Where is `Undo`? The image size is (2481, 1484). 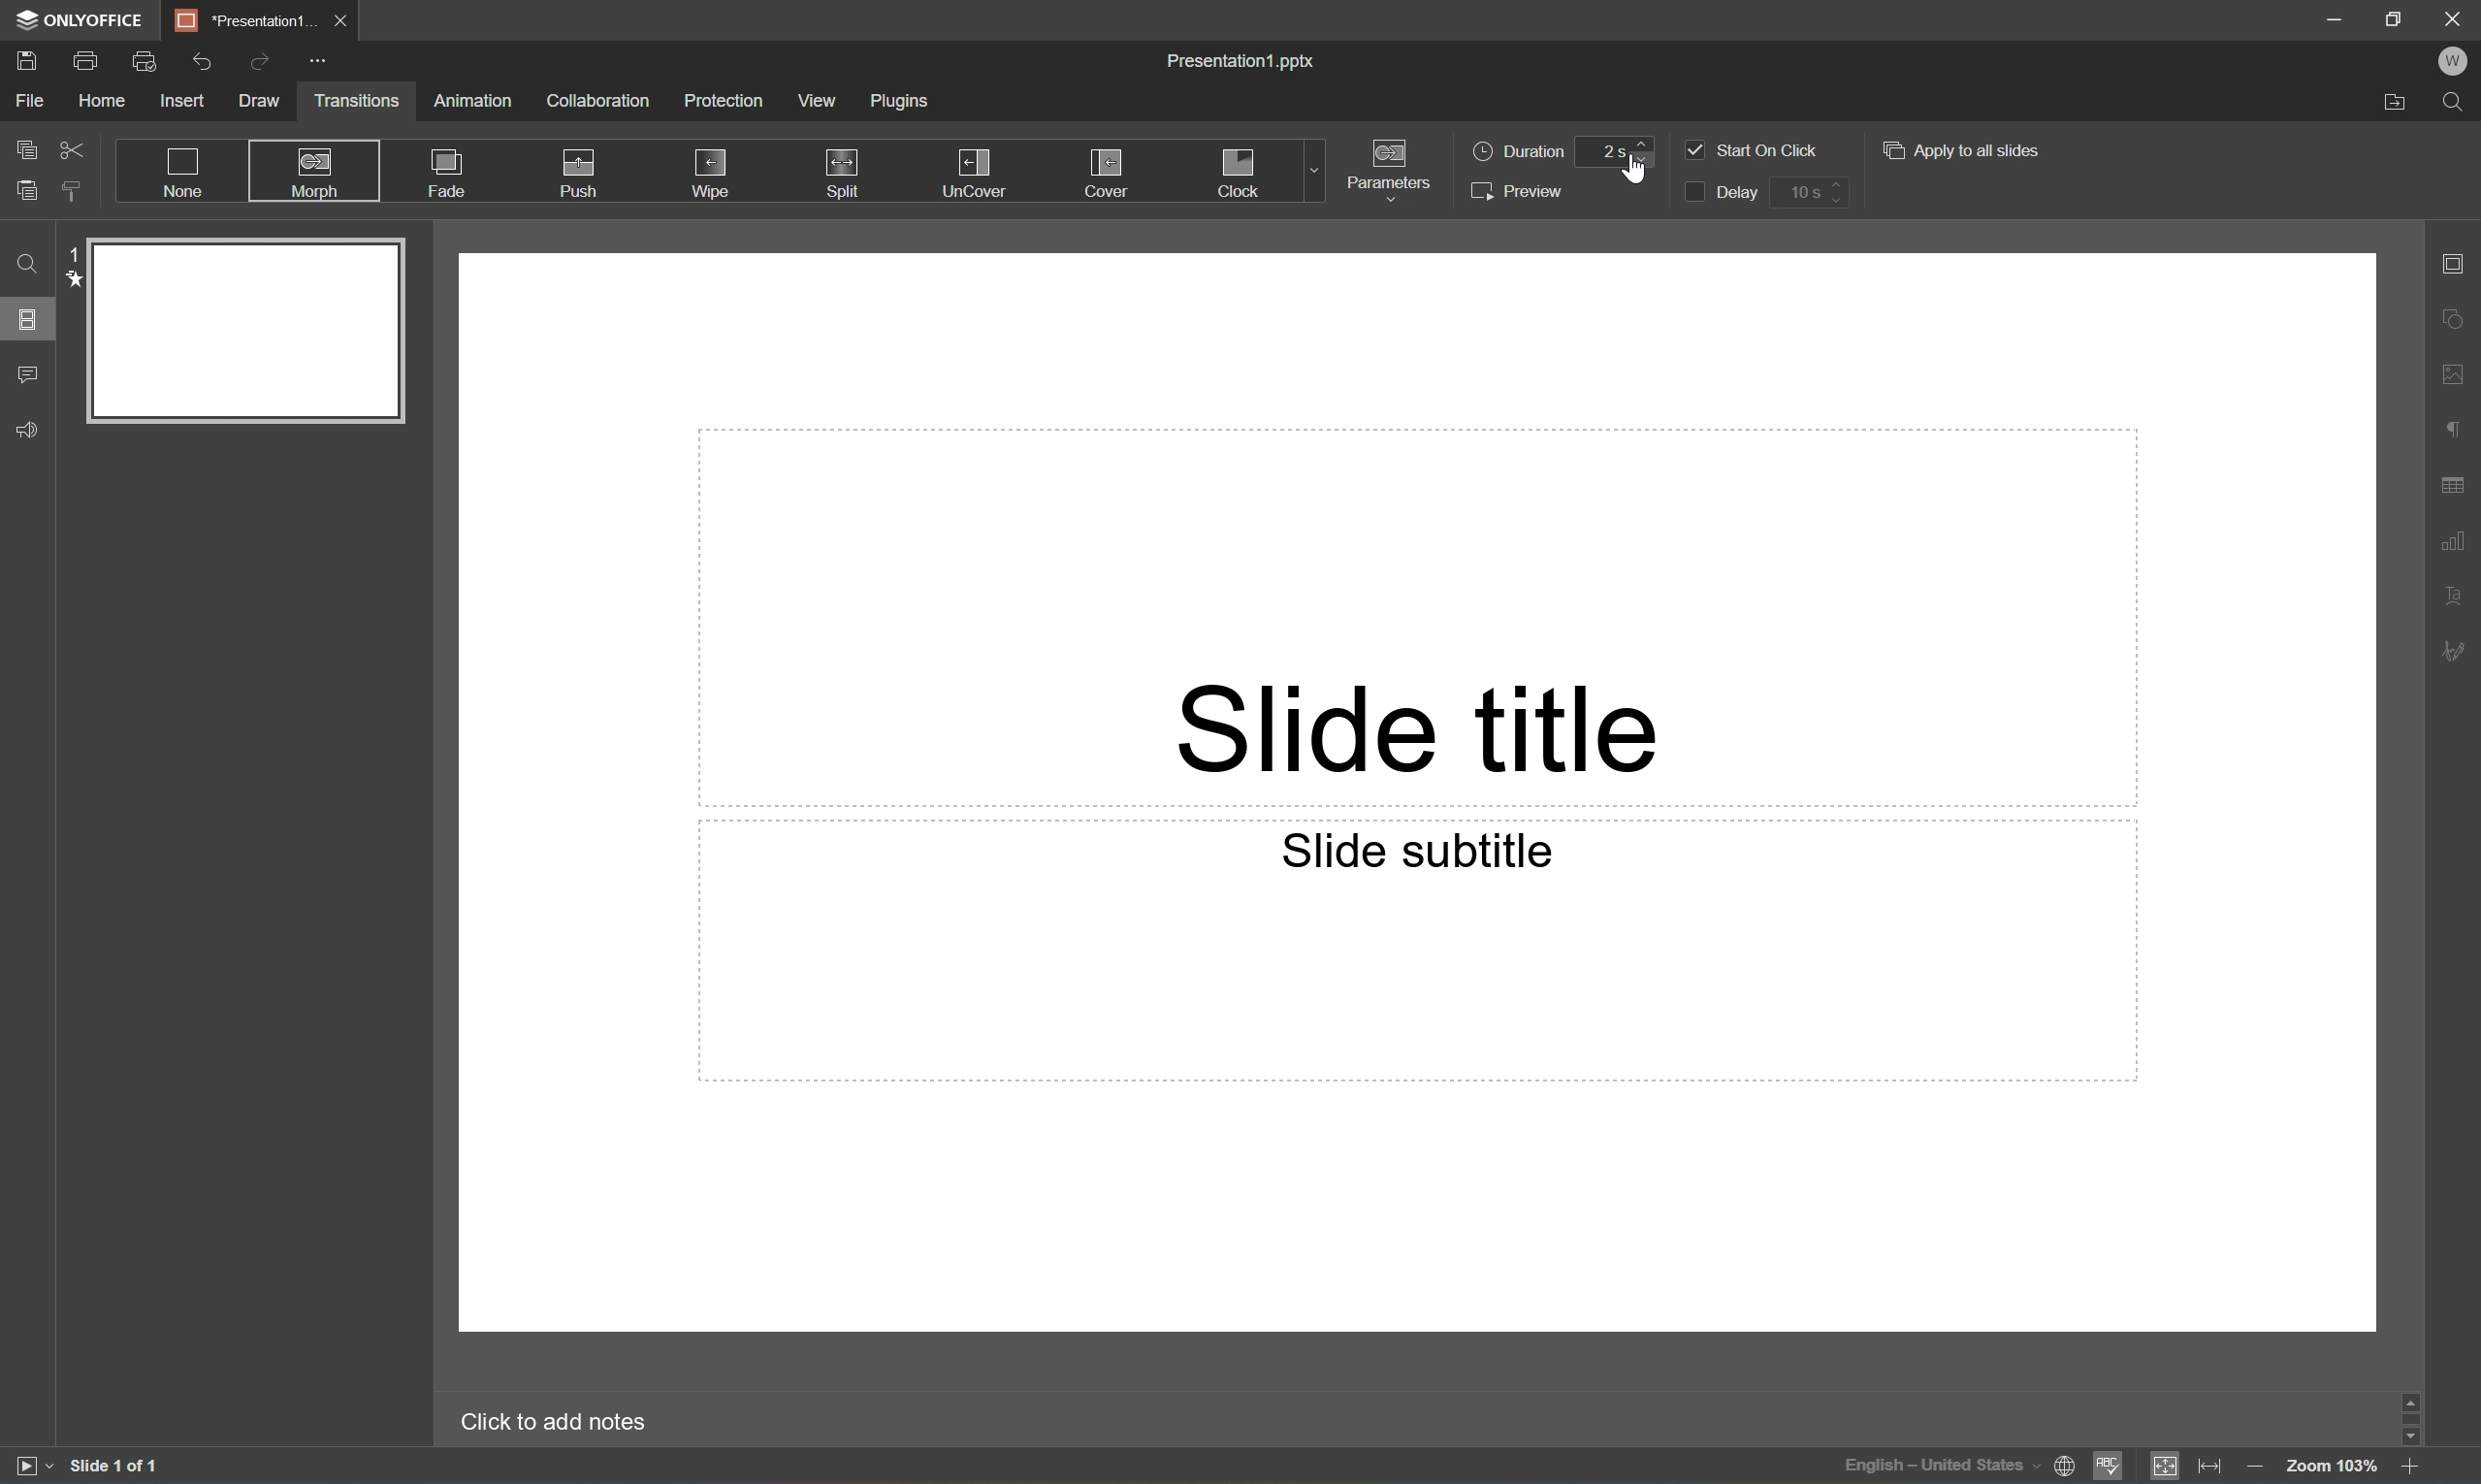 Undo is located at coordinates (202, 60).